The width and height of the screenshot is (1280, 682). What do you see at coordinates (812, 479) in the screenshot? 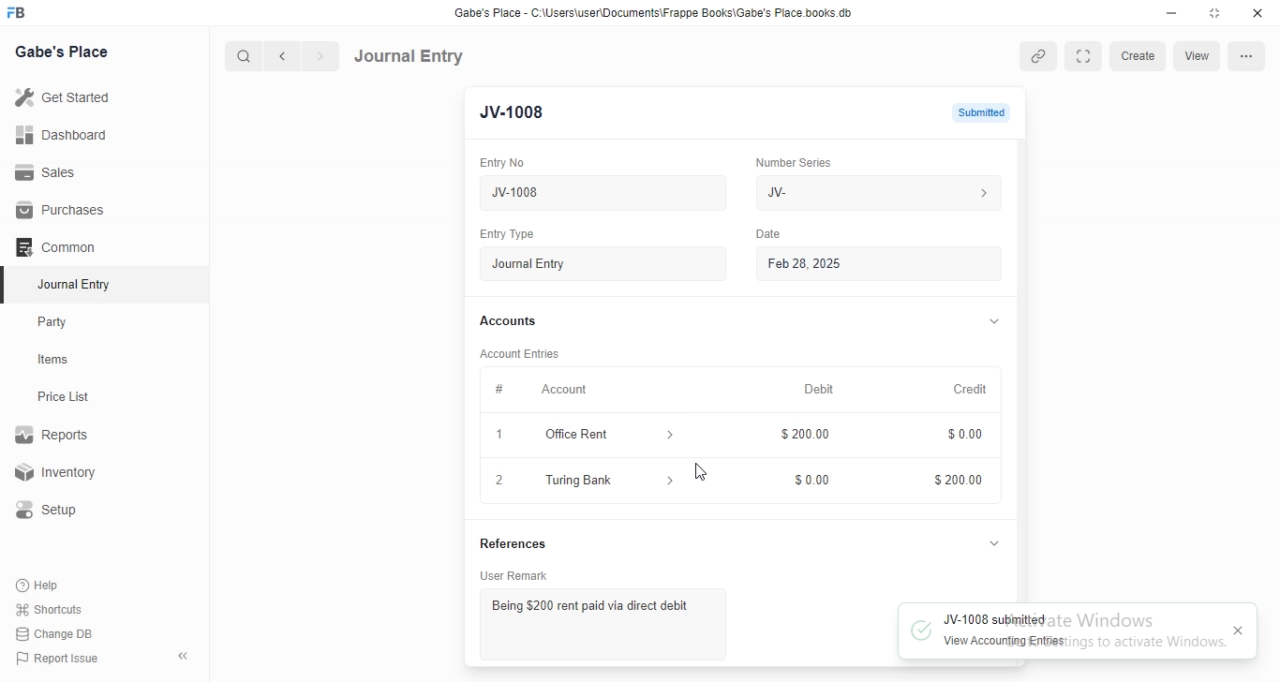
I see `$0.00` at bounding box center [812, 479].